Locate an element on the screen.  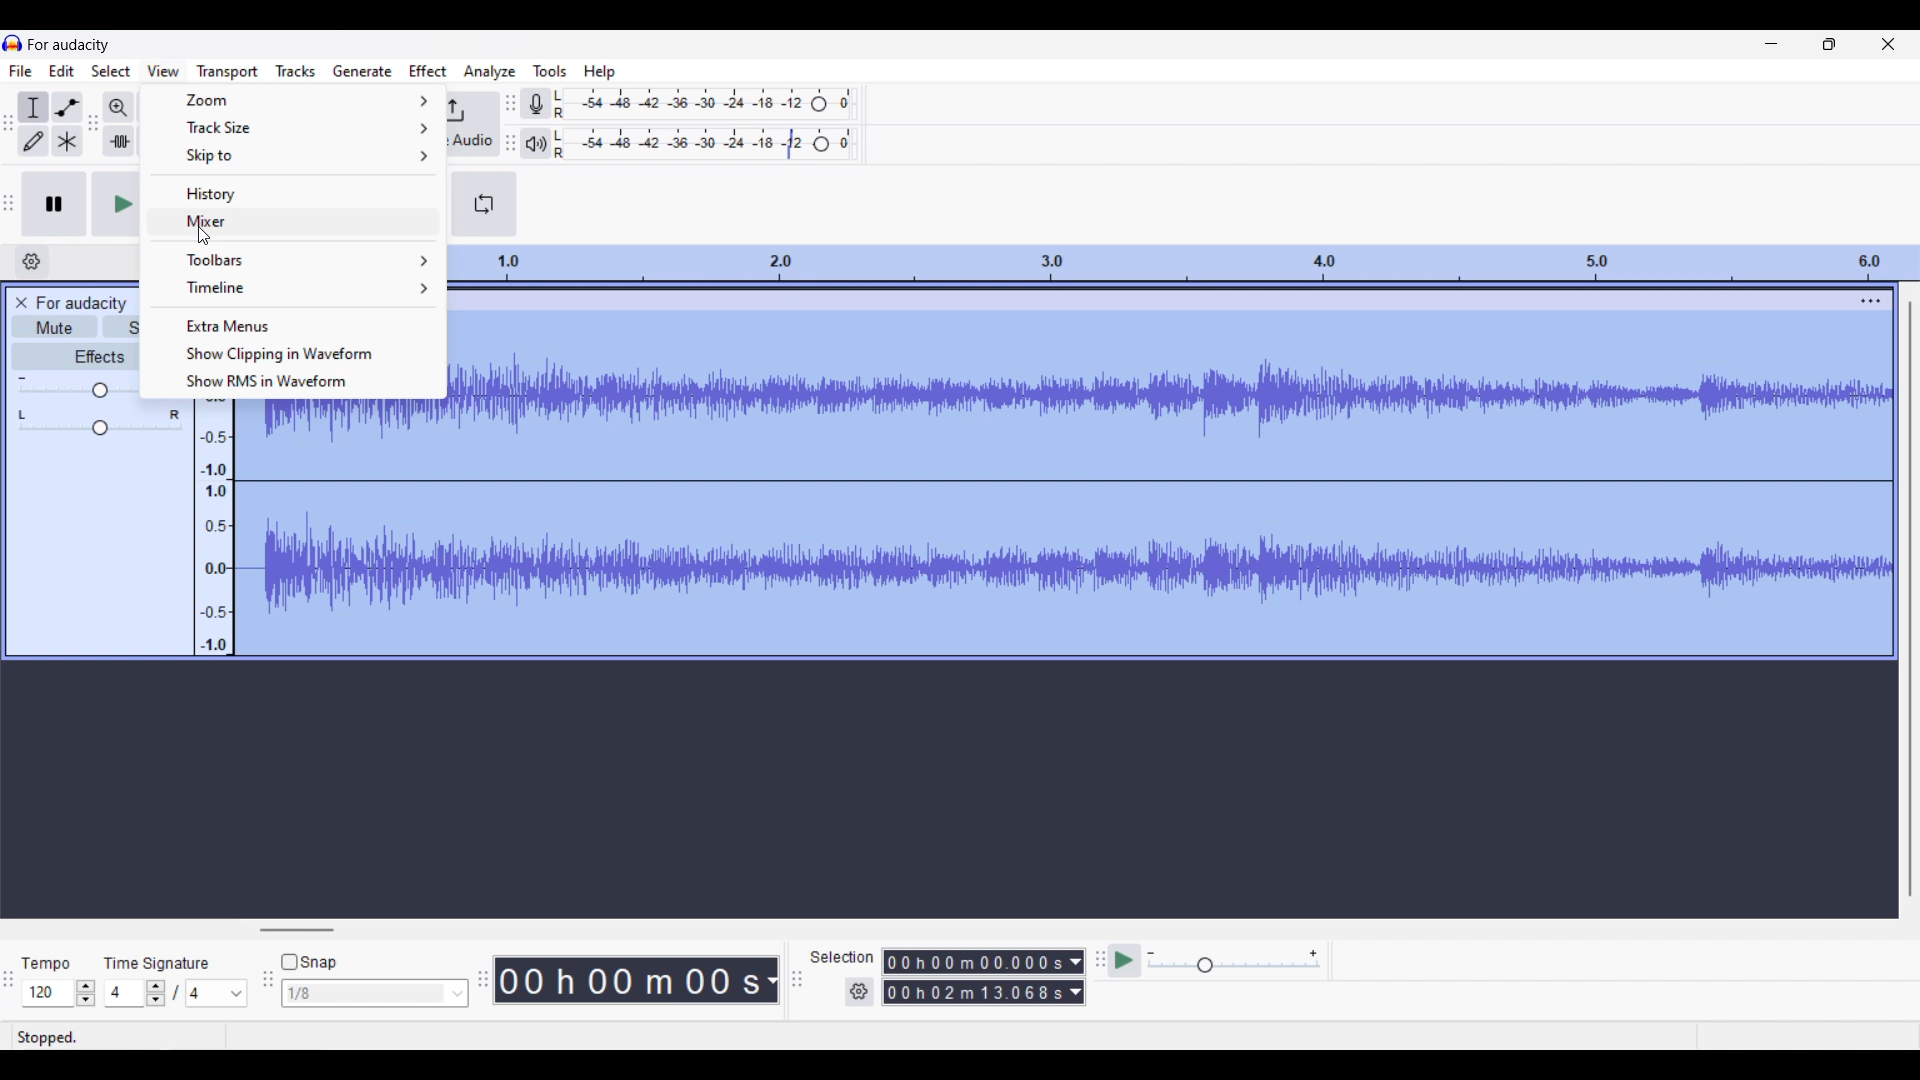
View menu is located at coordinates (163, 70).